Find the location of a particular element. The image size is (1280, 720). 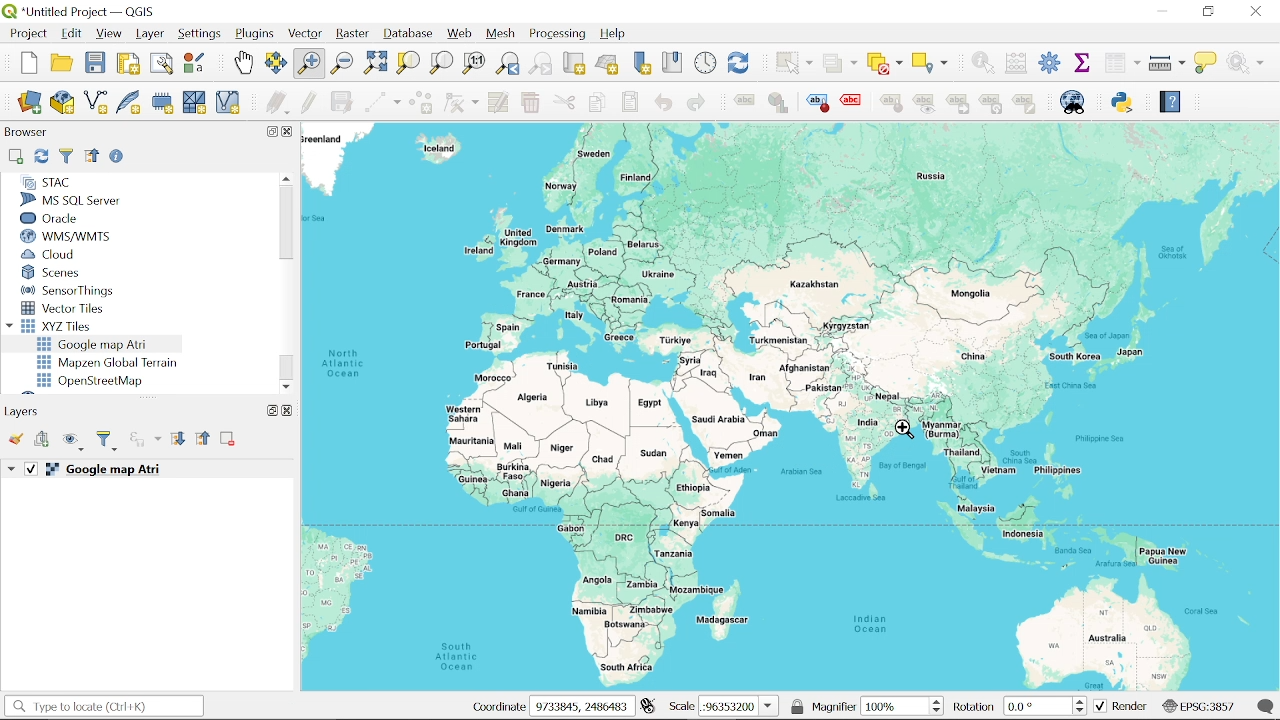

WMS/WMTS is located at coordinates (66, 237).